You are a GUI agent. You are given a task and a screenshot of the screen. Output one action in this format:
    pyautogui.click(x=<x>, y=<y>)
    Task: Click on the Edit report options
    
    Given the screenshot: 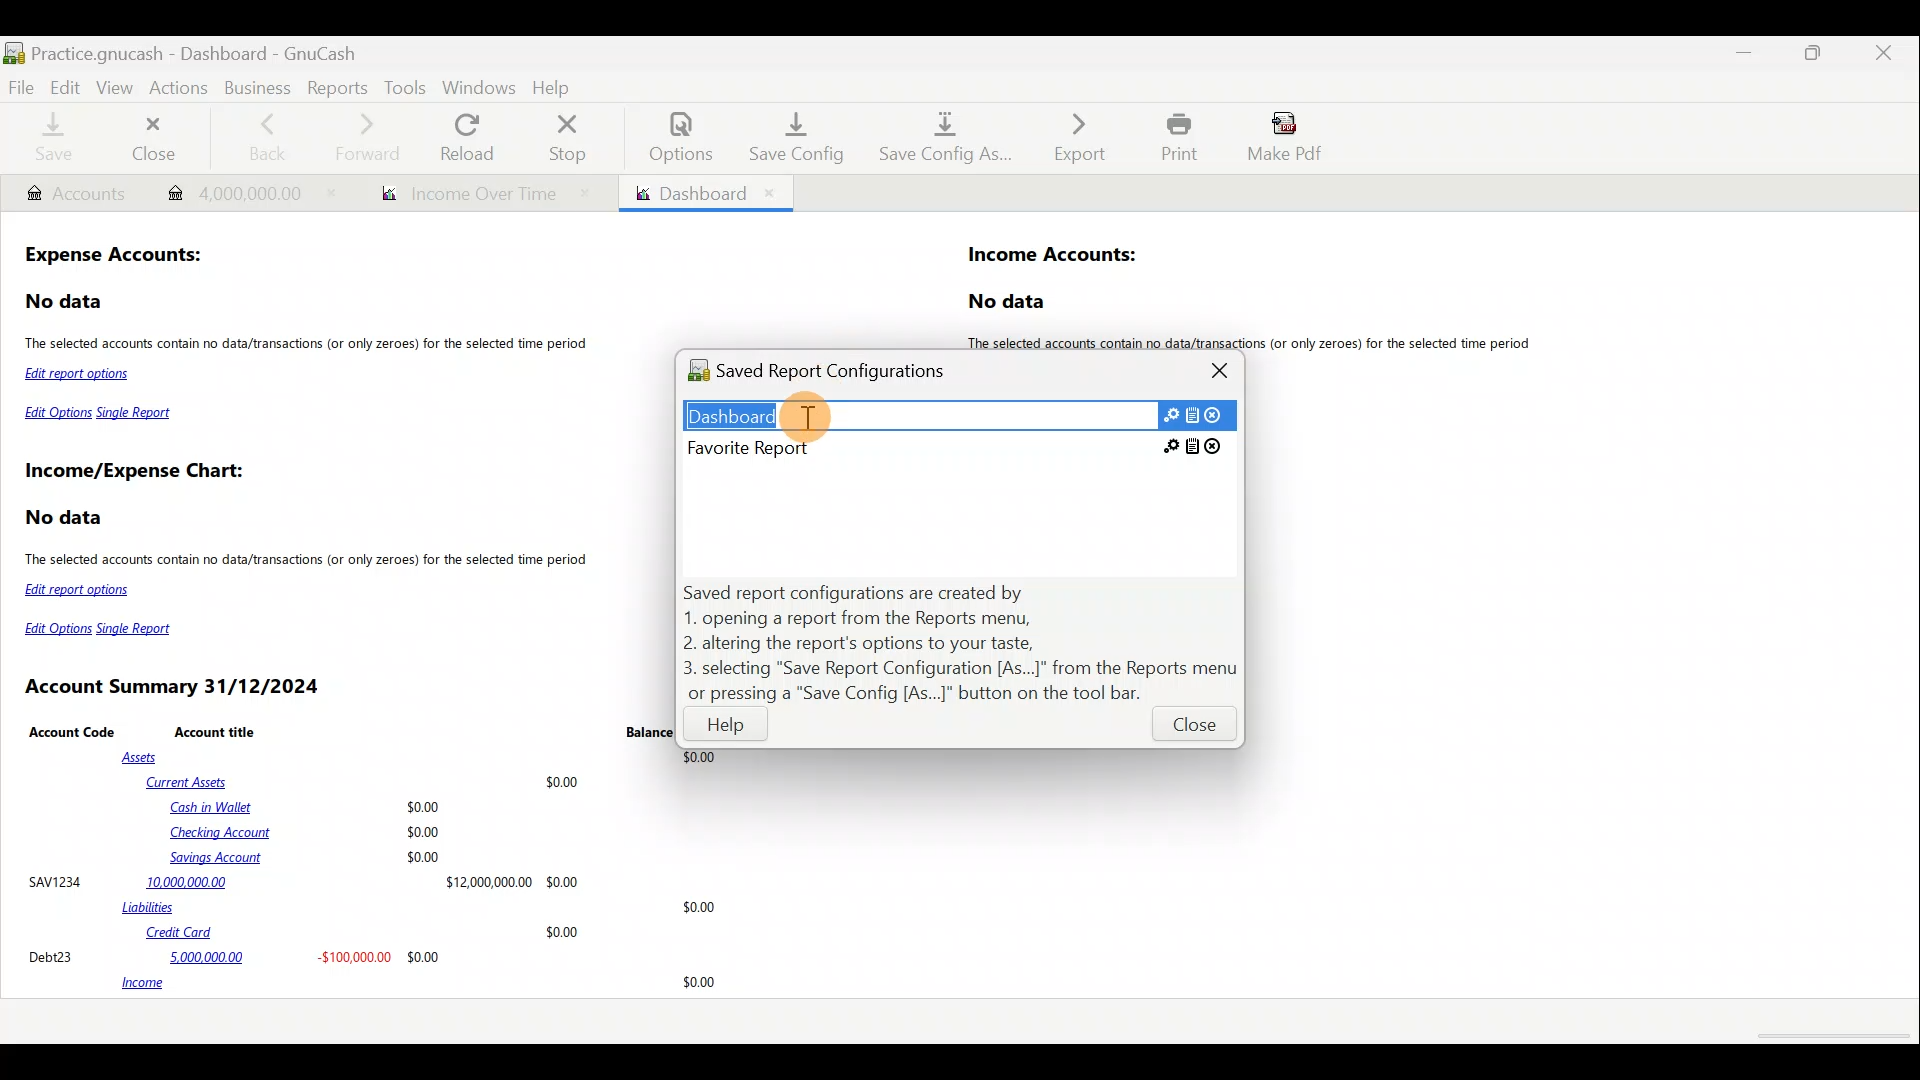 What is the action you would take?
    pyautogui.click(x=82, y=376)
    